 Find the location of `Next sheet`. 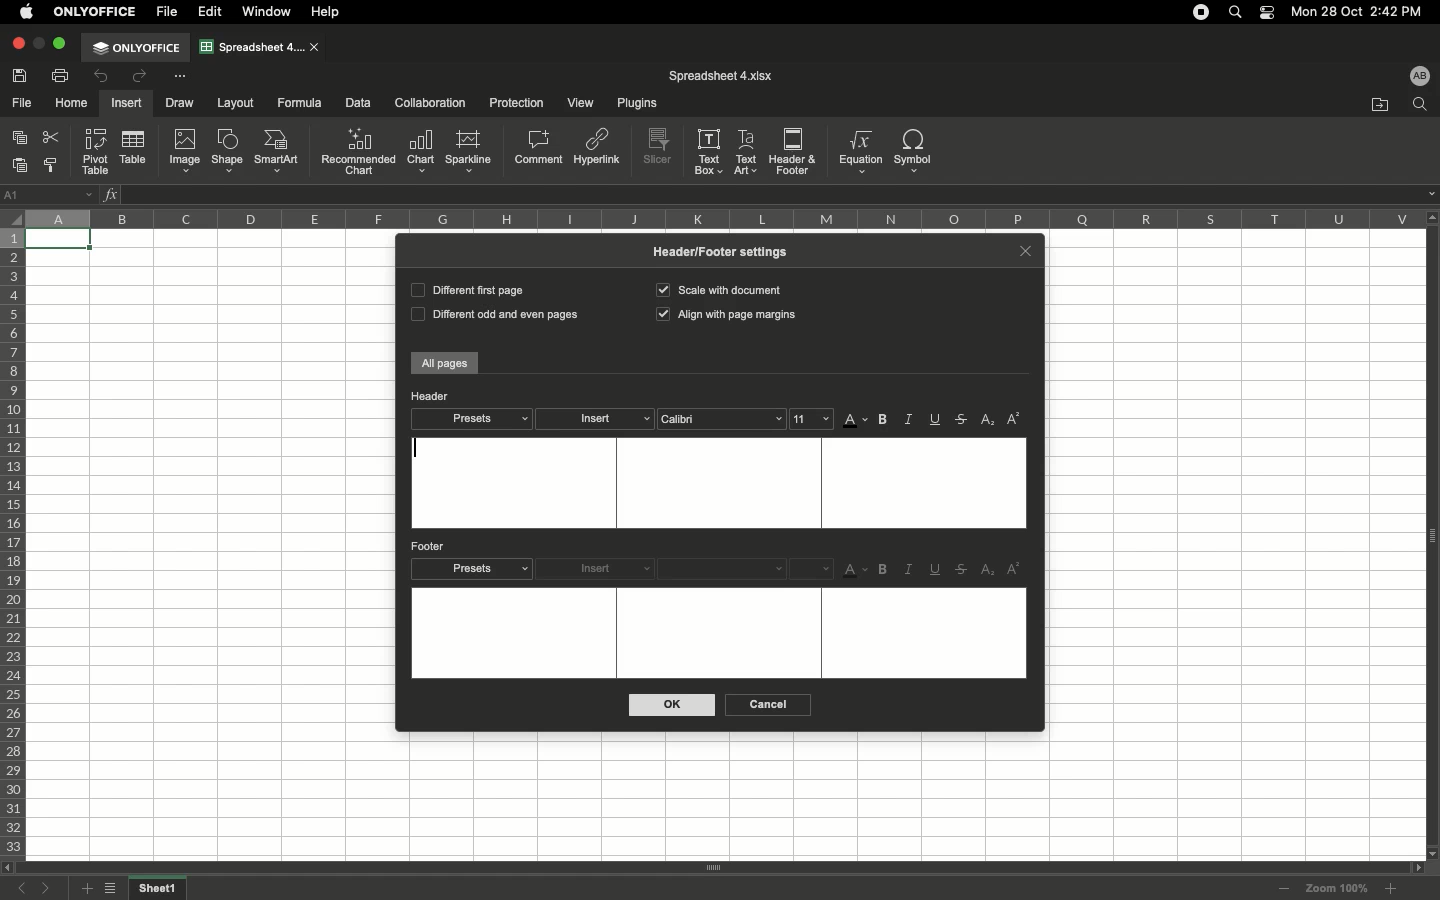

Next sheet is located at coordinates (51, 889).